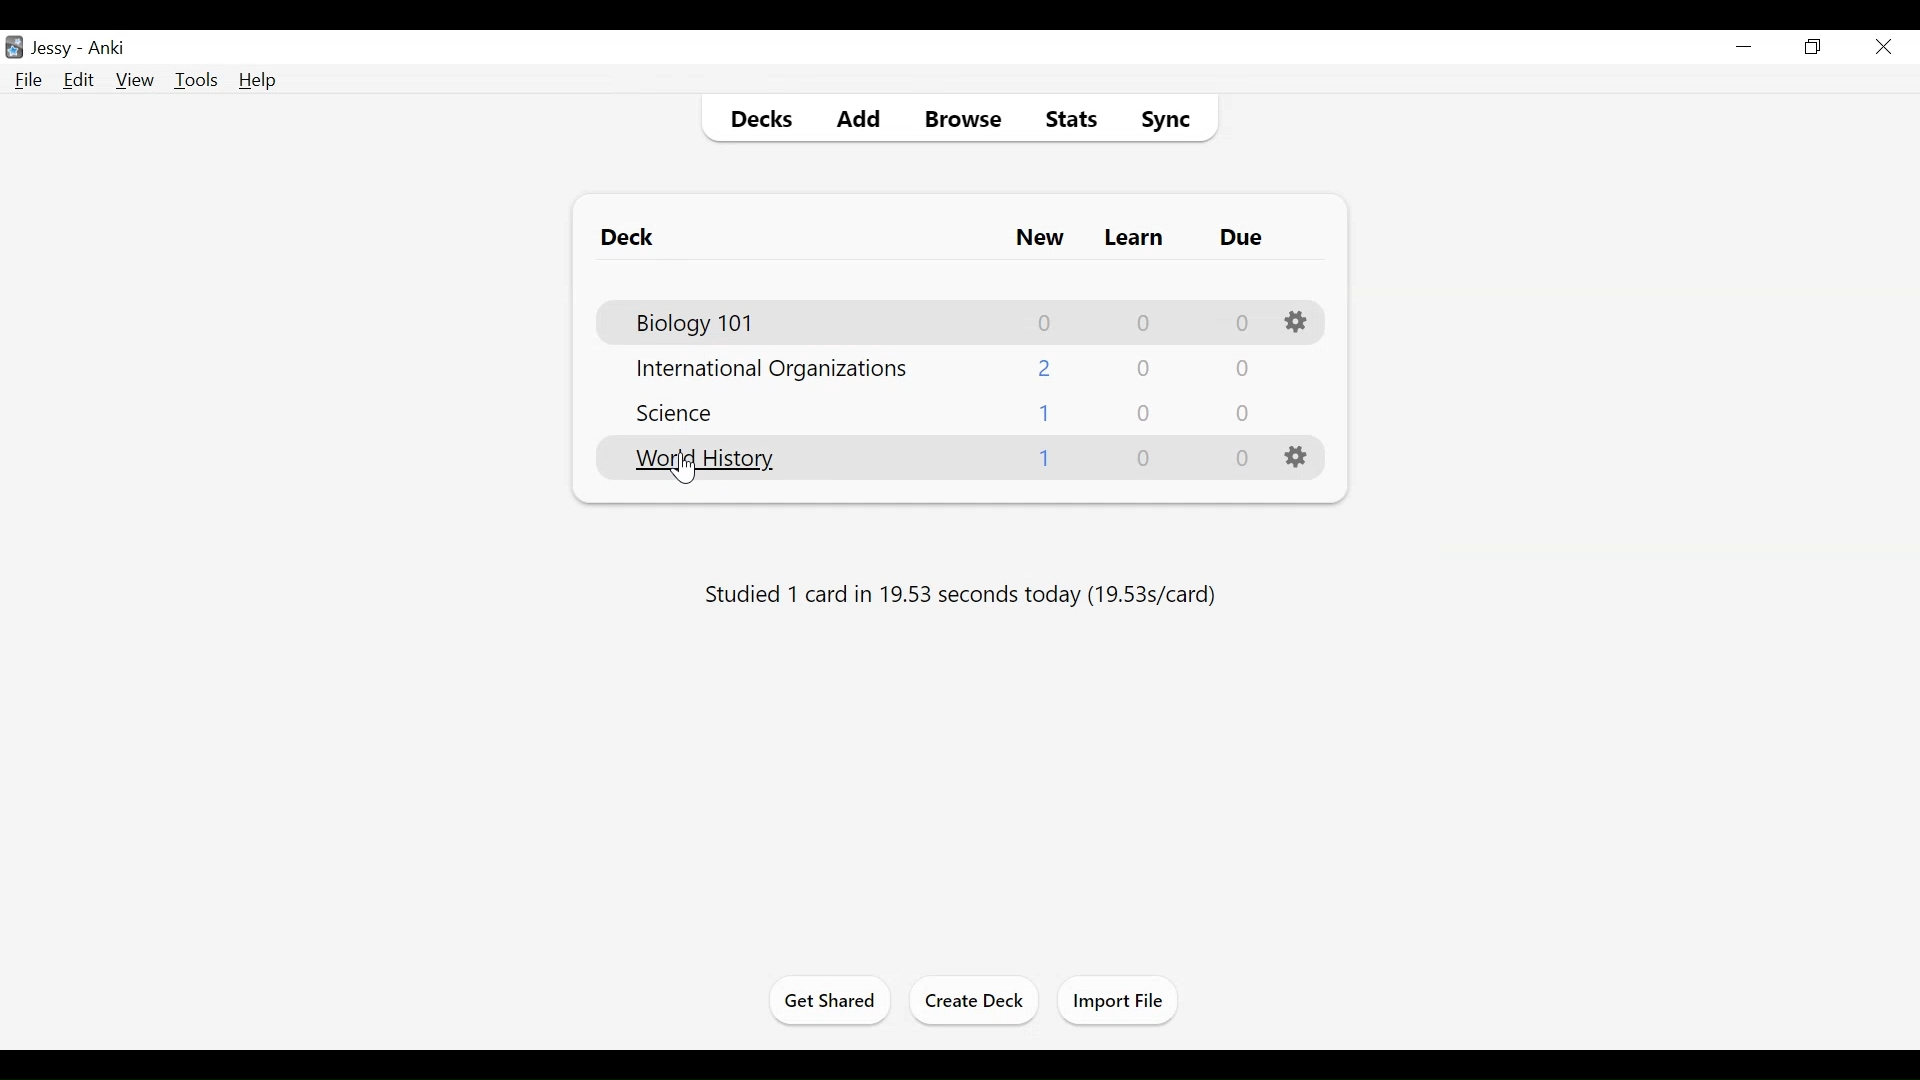 The height and width of the screenshot is (1080, 1920). I want to click on User Name, so click(51, 50).